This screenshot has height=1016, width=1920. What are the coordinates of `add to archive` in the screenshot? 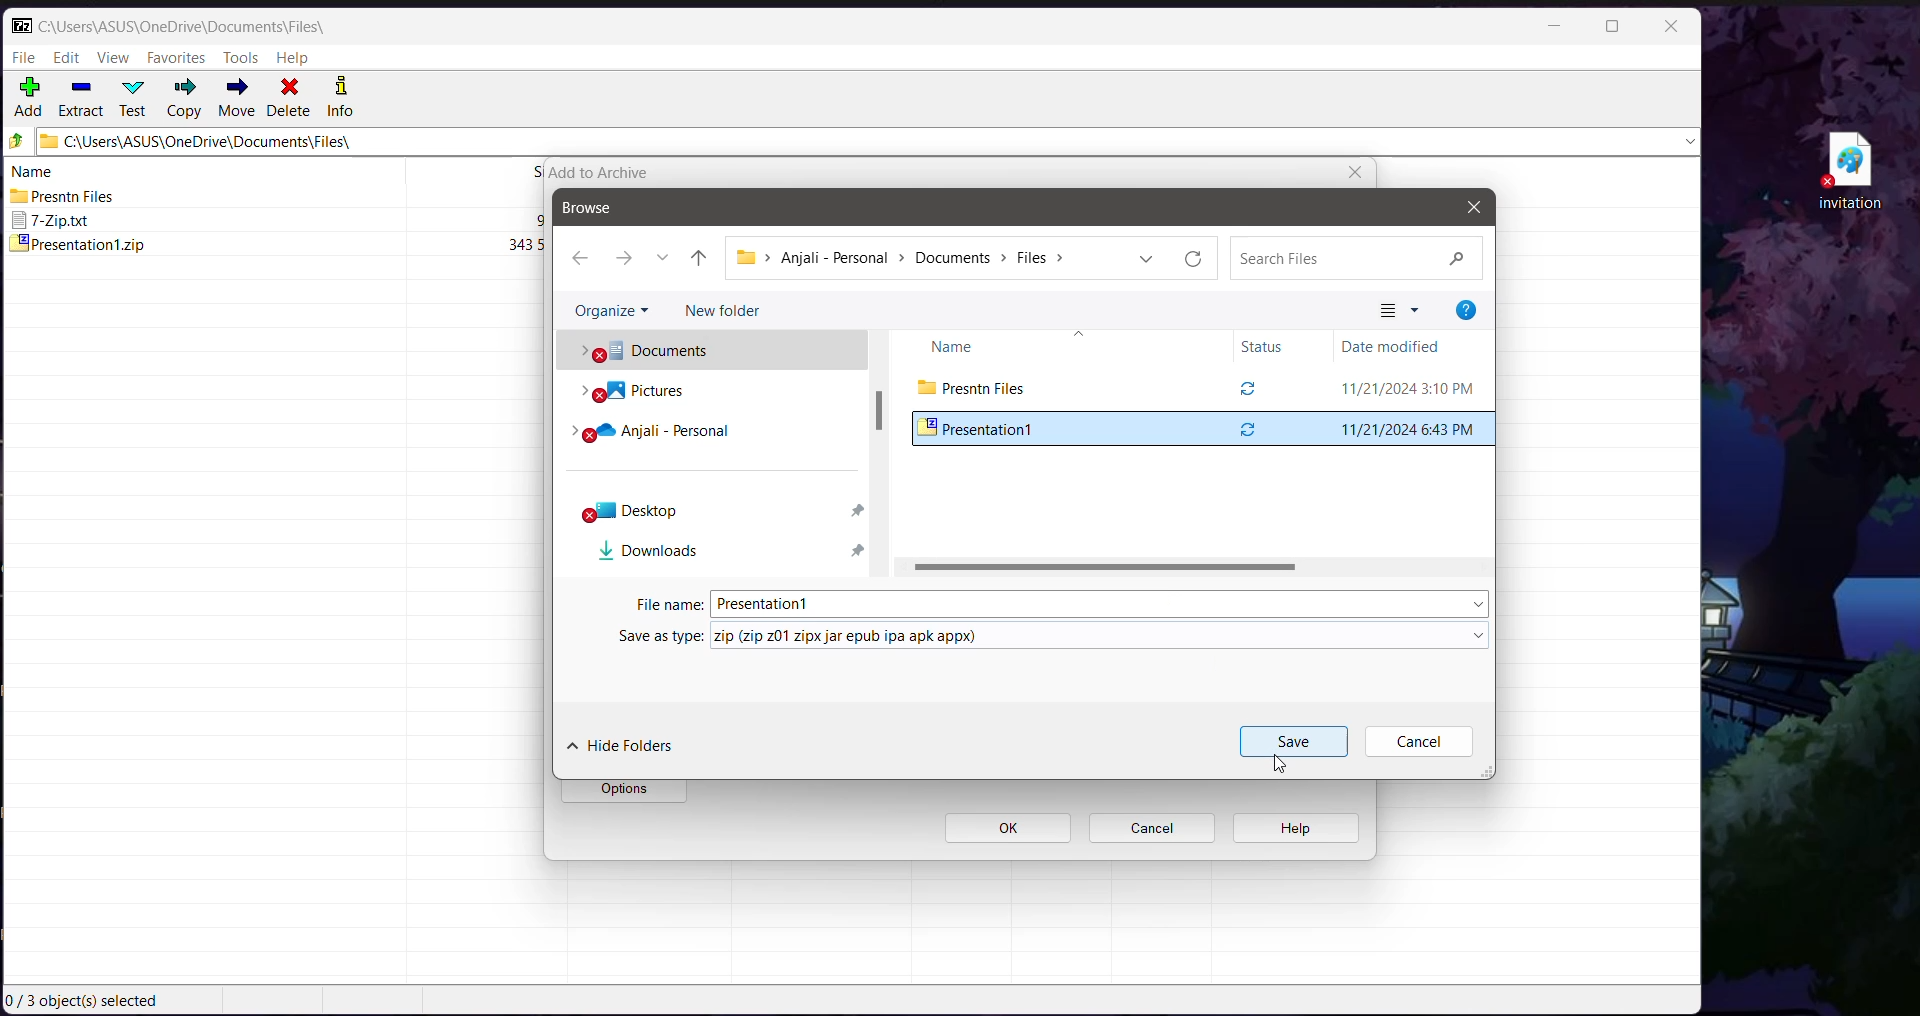 It's located at (607, 171).